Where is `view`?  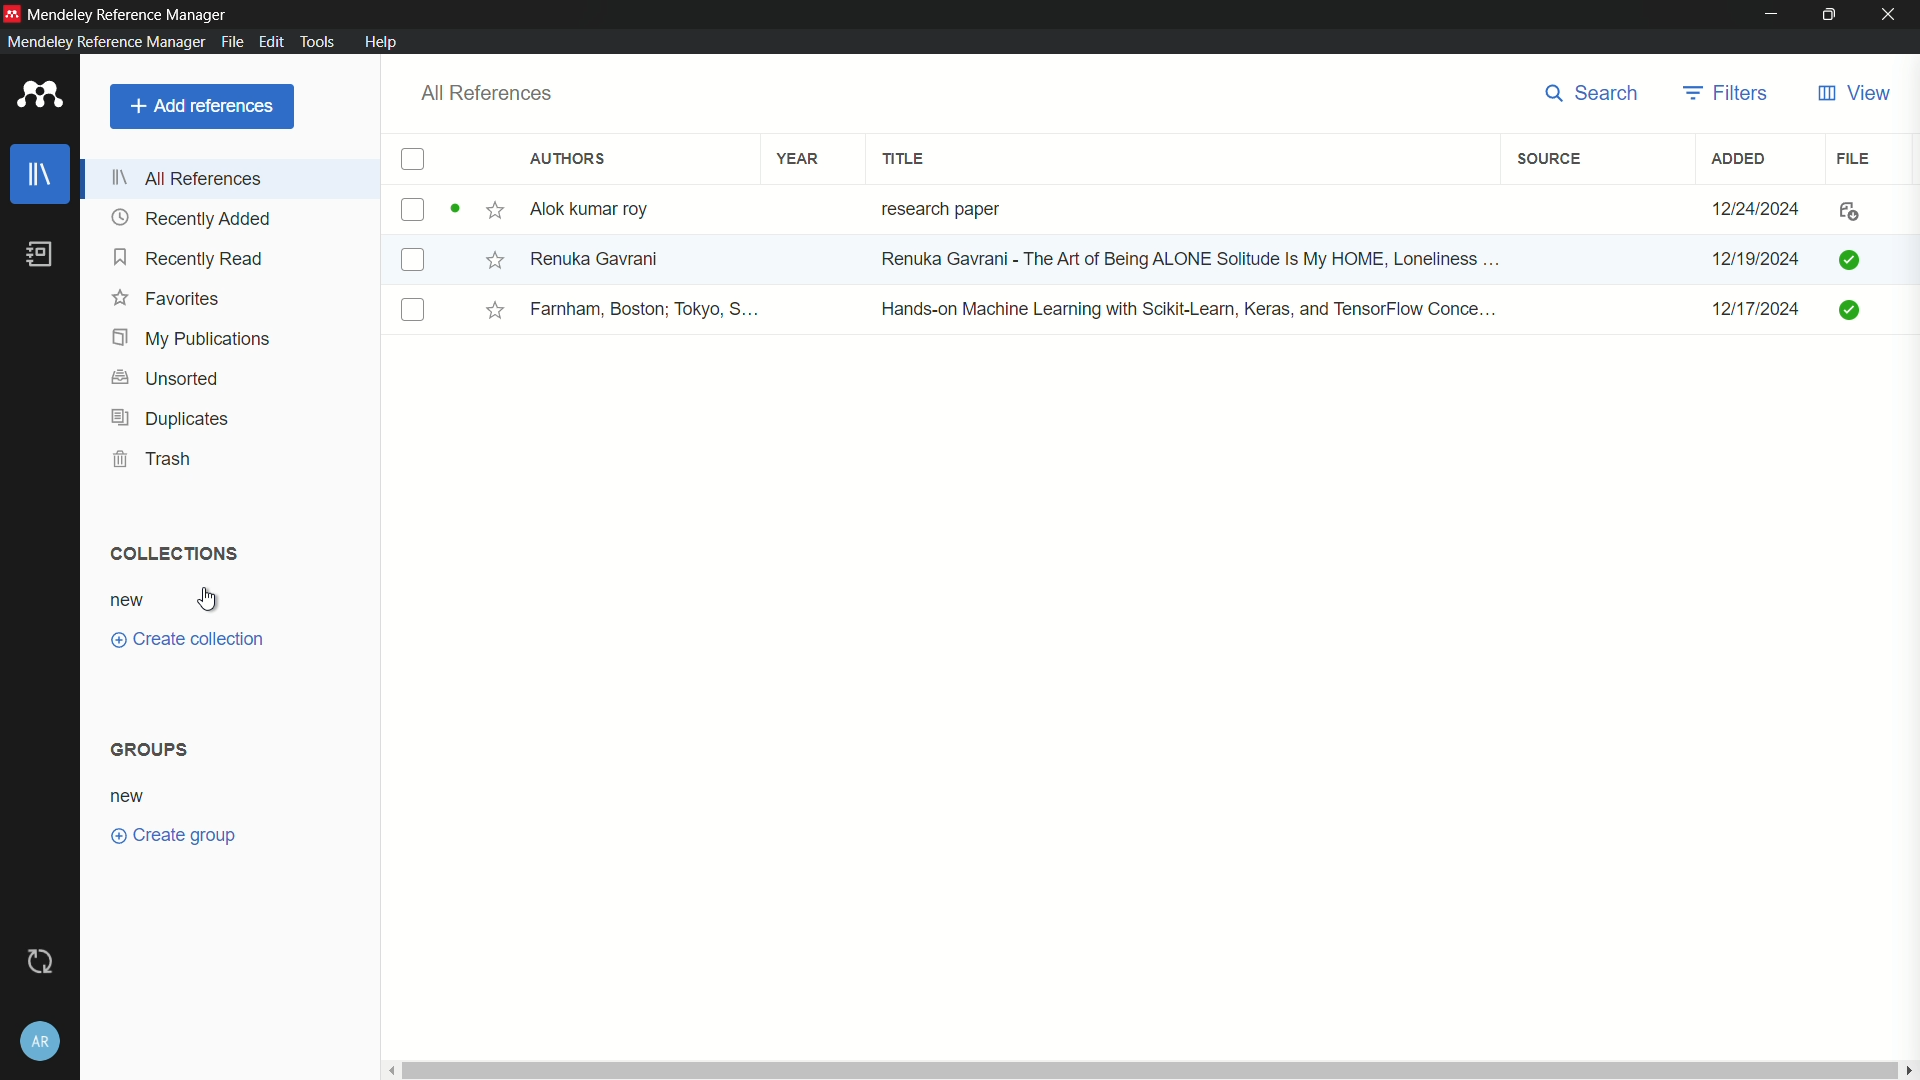 view is located at coordinates (1855, 94).